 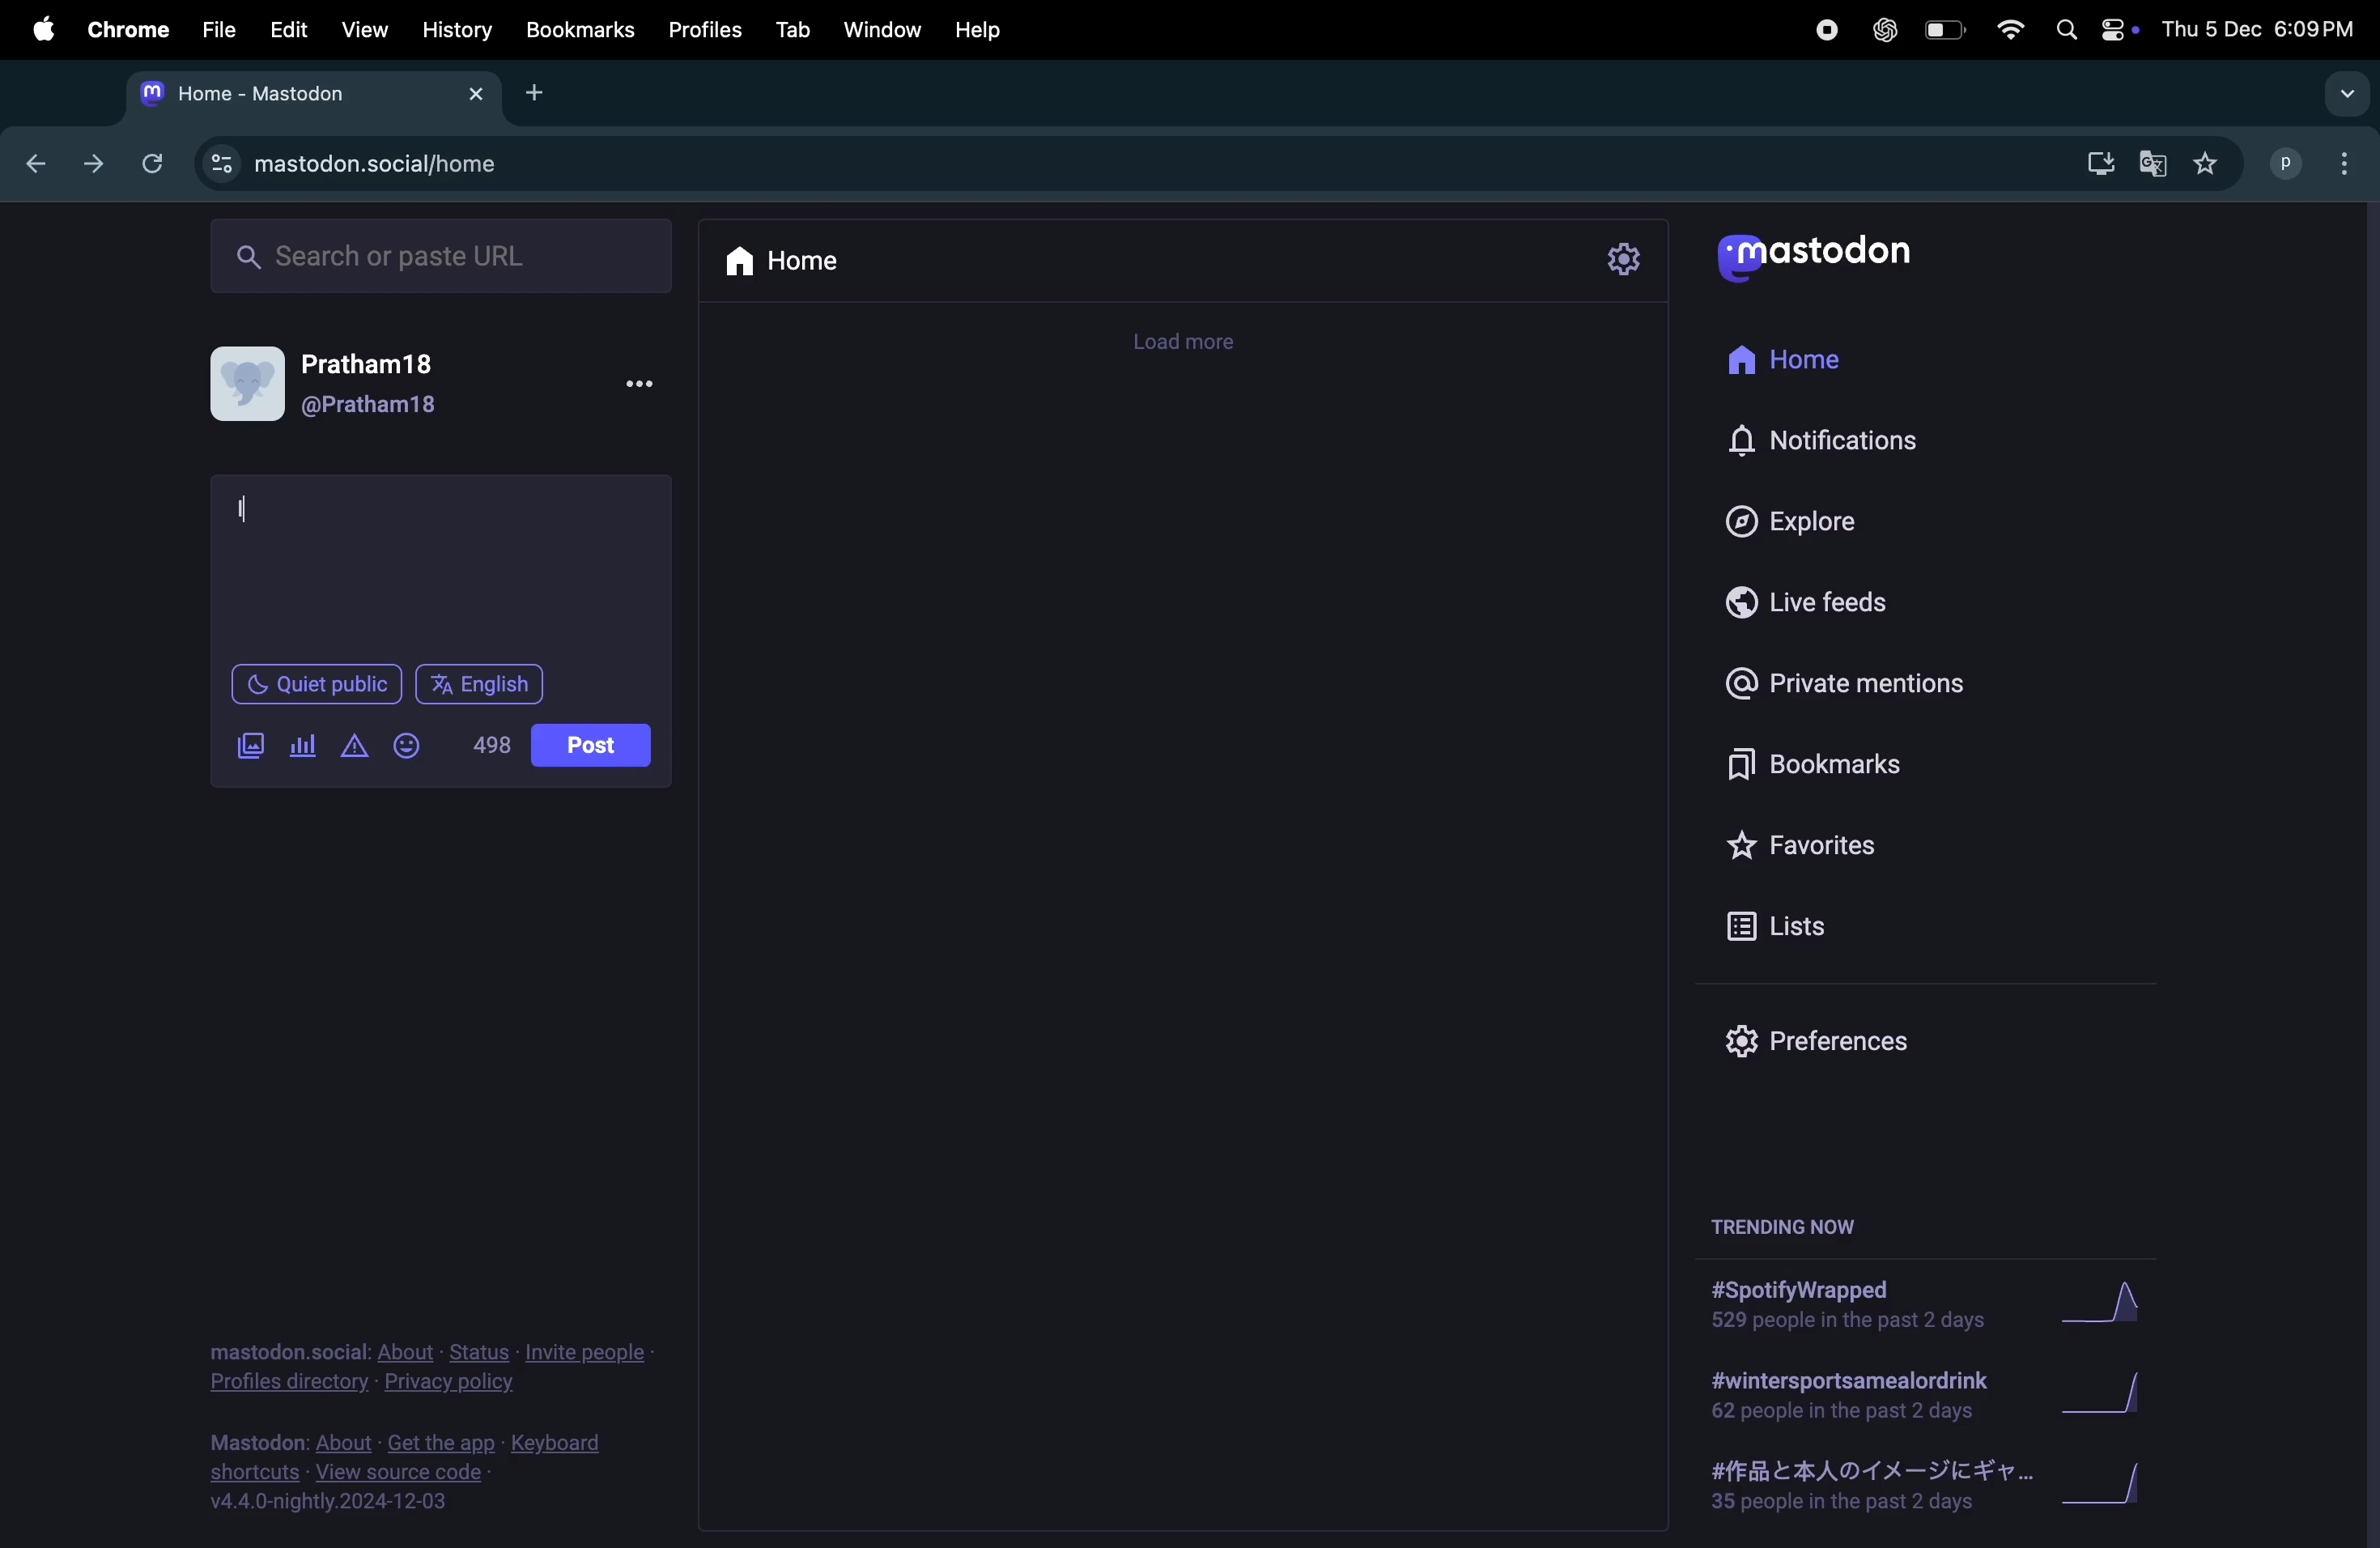 What do you see at coordinates (1849, 684) in the screenshot?
I see `private mentions` at bounding box center [1849, 684].